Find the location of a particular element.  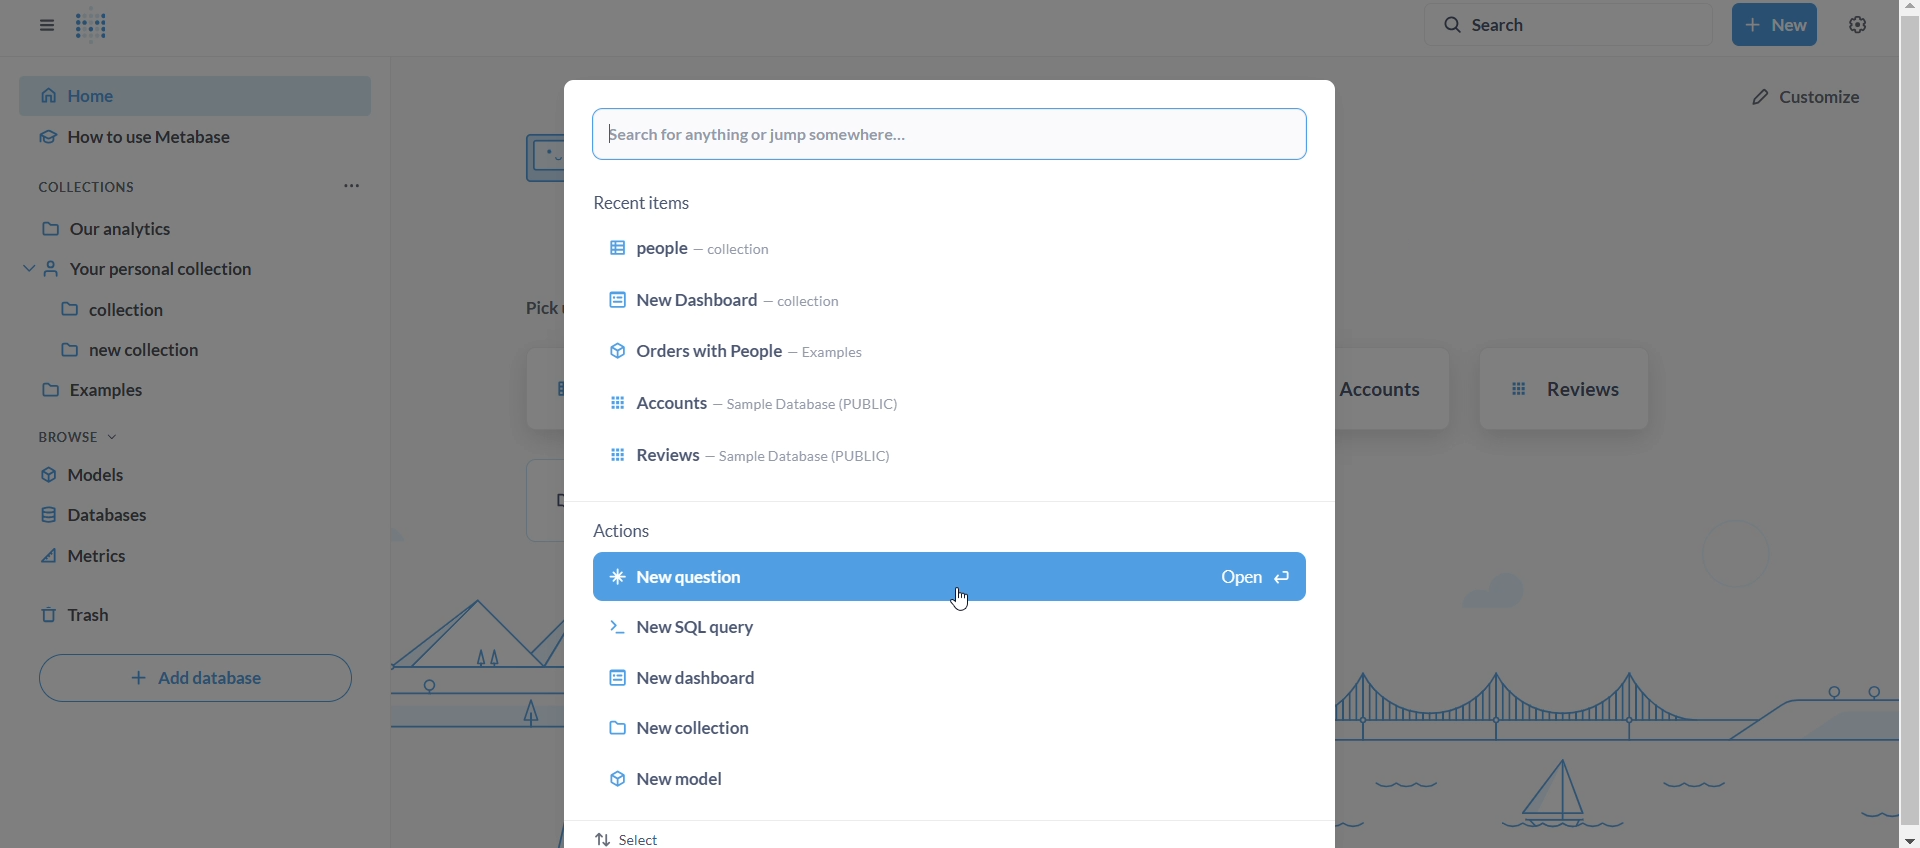

our analytics is located at coordinates (199, 227).